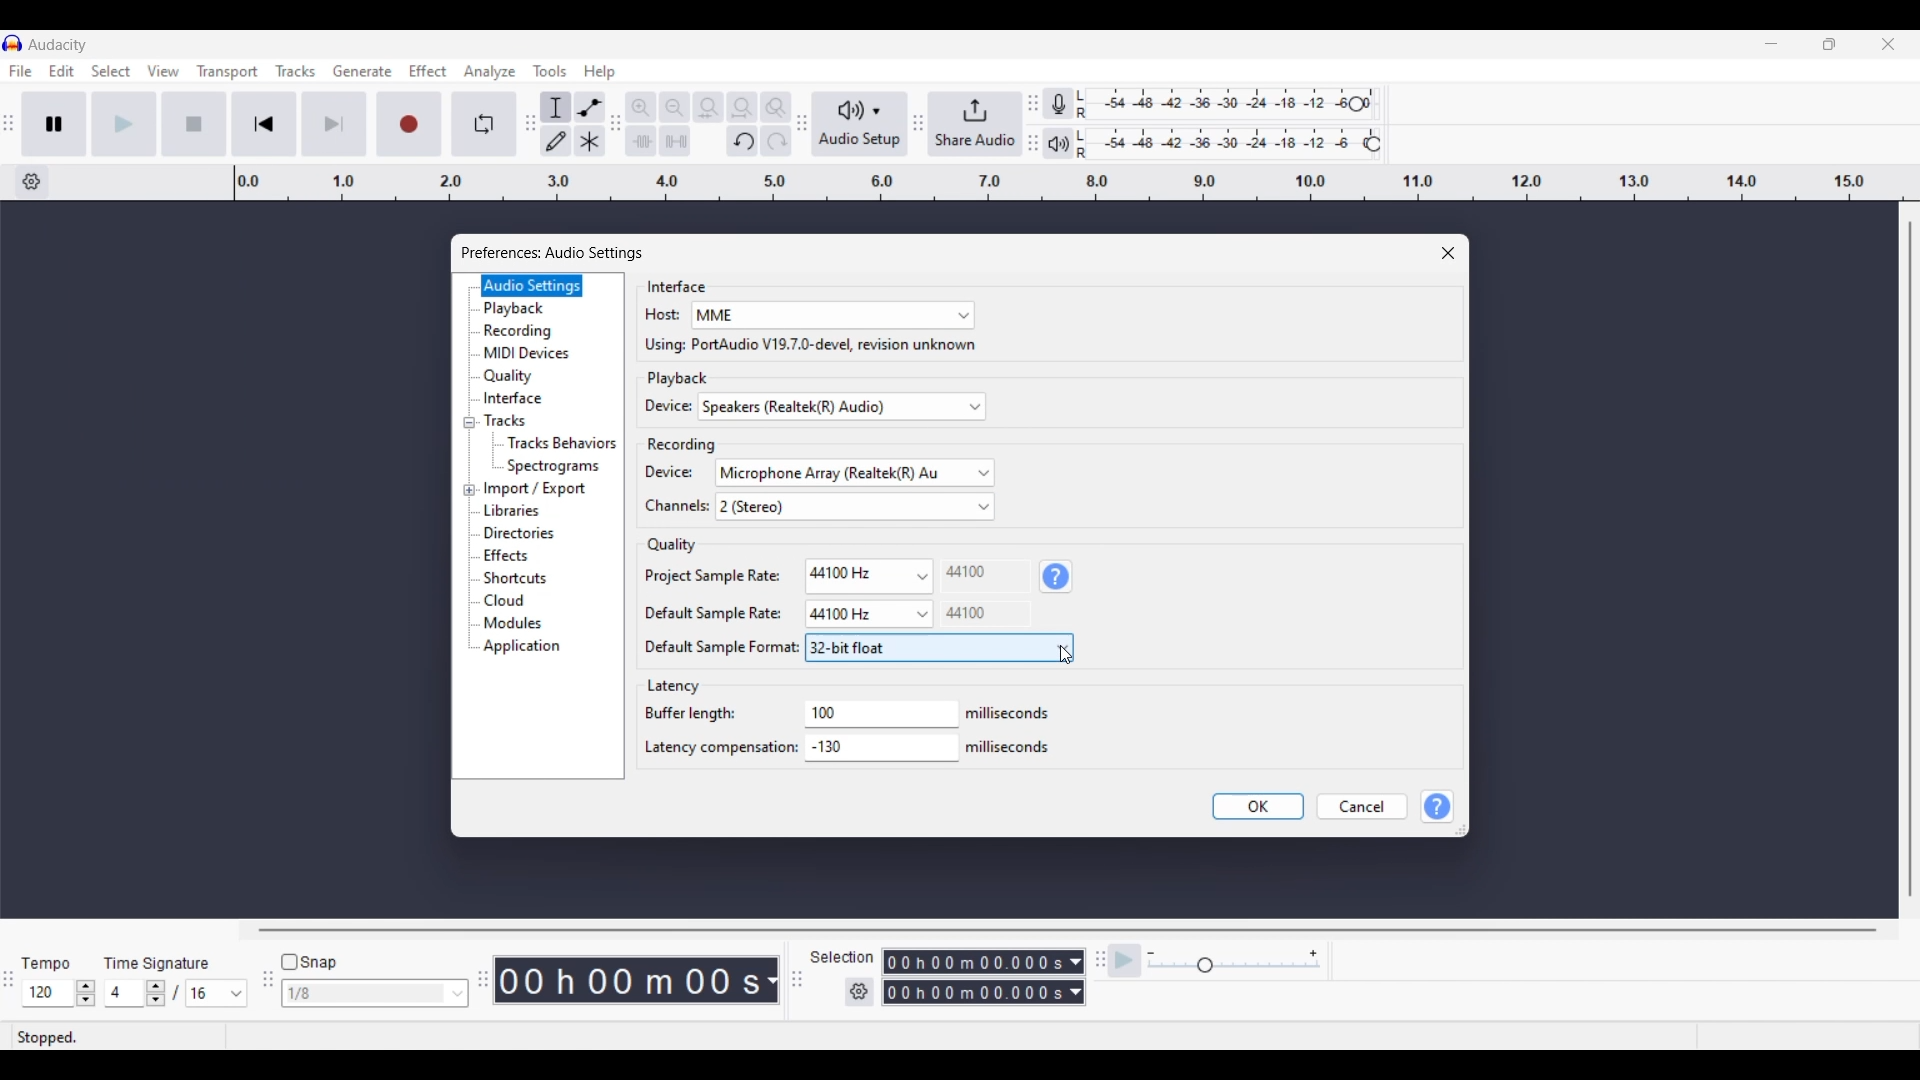 This screenshot has height=1080, width=1920. I want to click on Transport menu, so click(228, 71).